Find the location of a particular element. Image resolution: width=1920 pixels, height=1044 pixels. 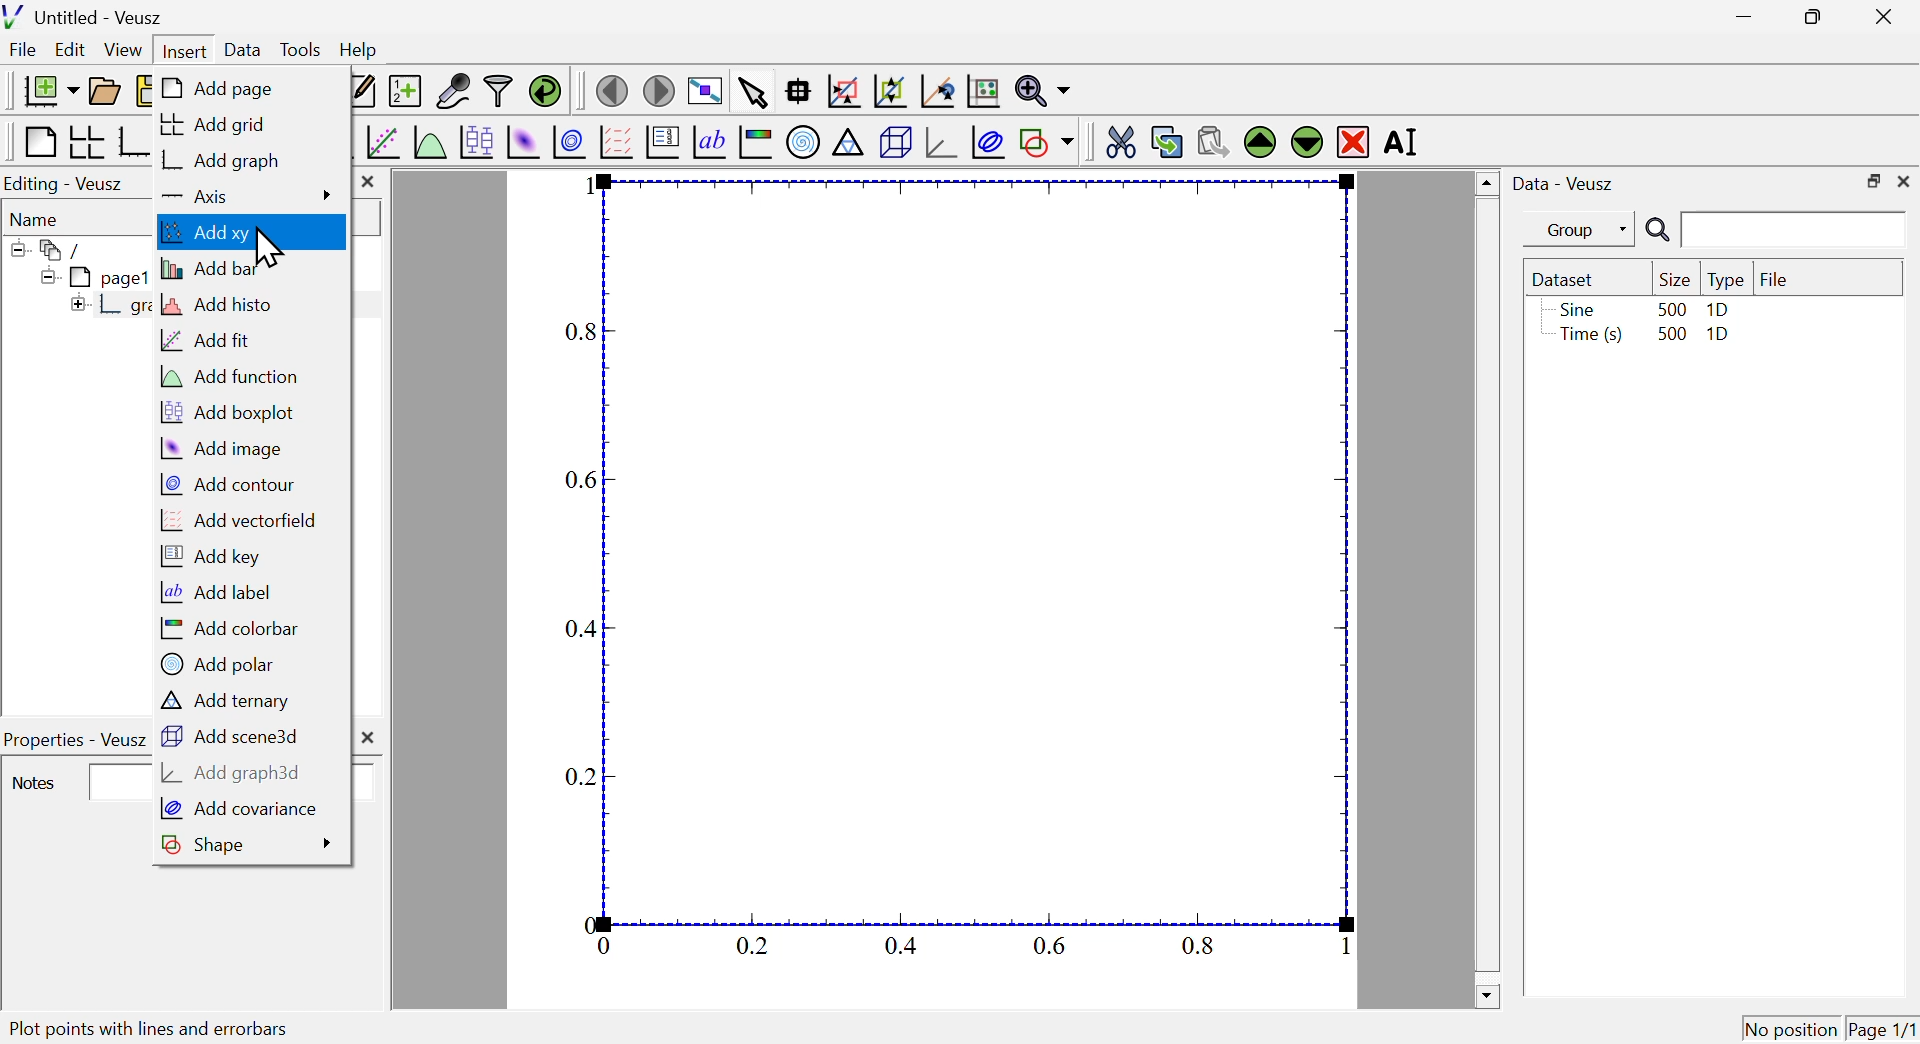

close is located at coordinates (369, 183).